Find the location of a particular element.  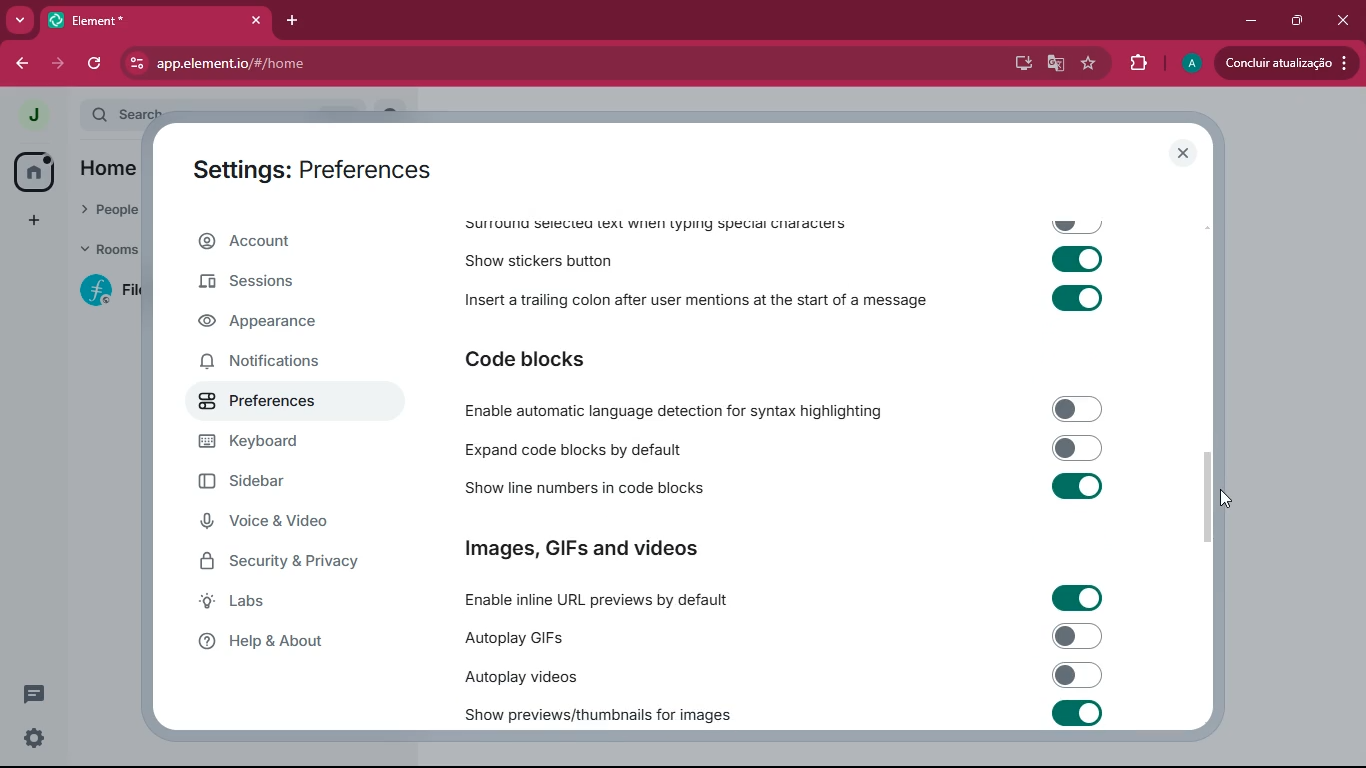

security & Privacy is located at coordinates (287, 563).